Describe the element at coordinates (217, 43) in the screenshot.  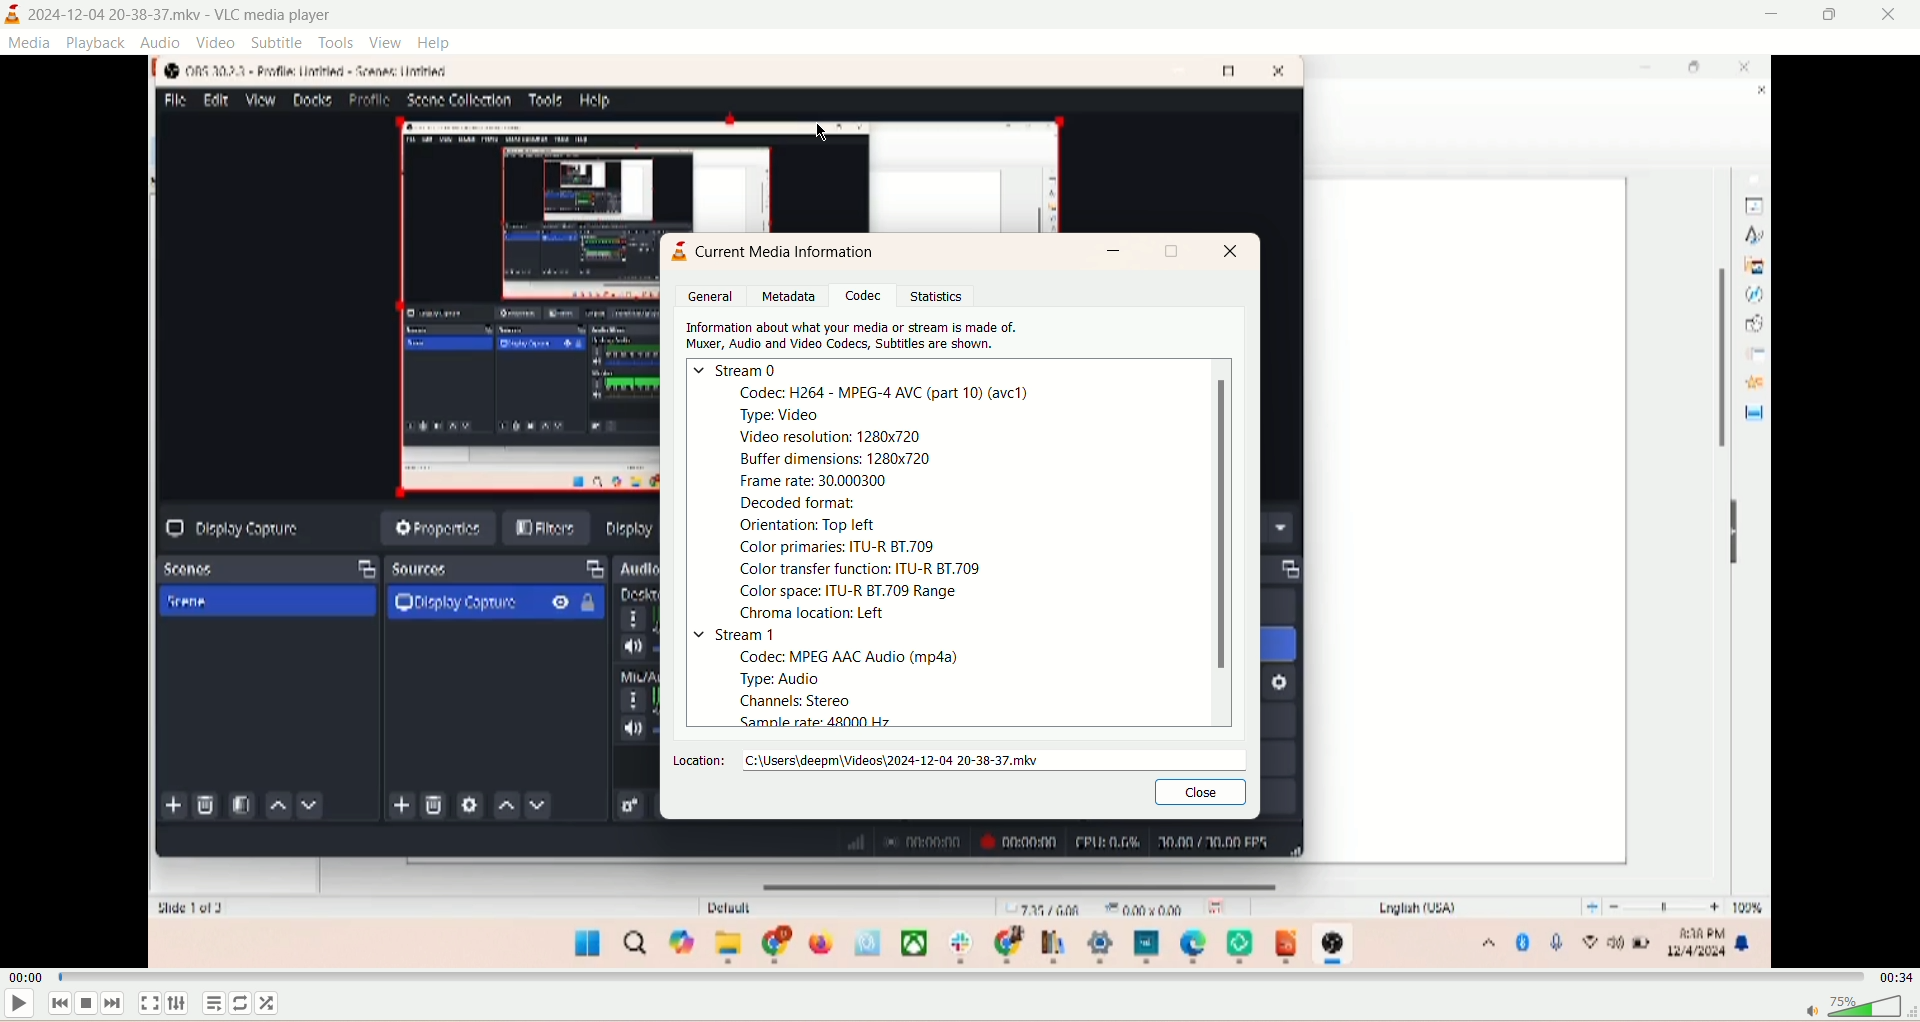
I see `video` at that location.